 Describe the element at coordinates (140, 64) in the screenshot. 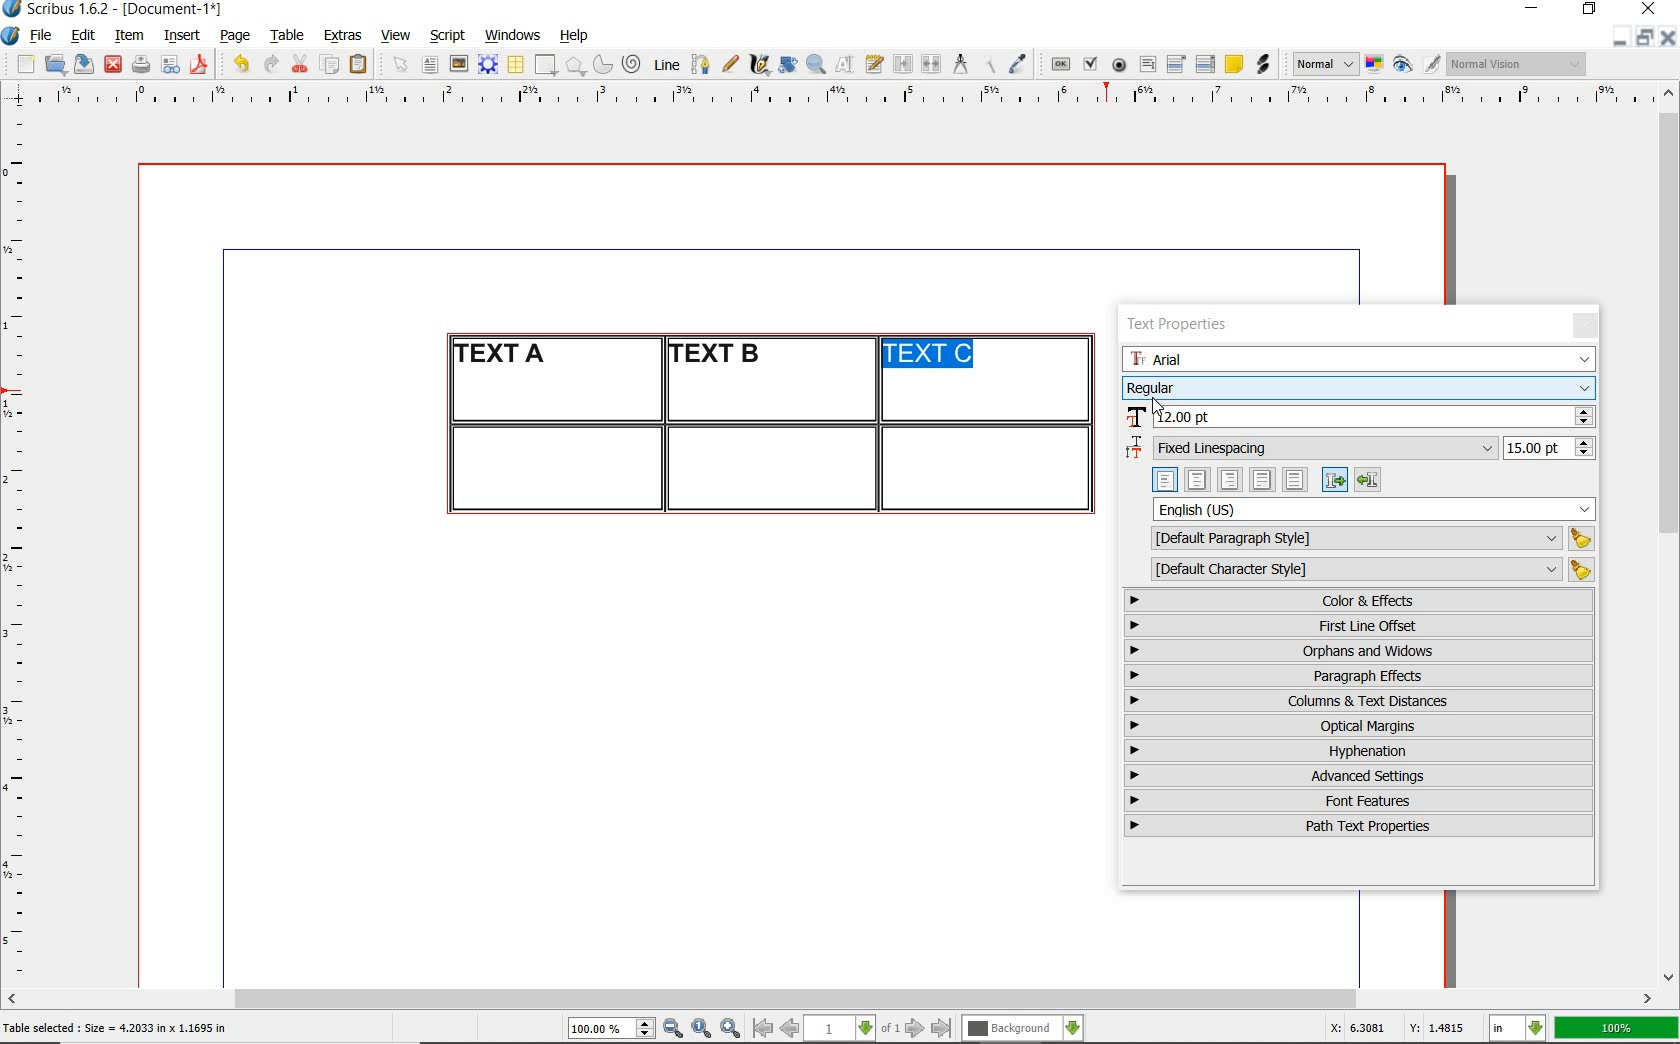

I see `print` at that location.